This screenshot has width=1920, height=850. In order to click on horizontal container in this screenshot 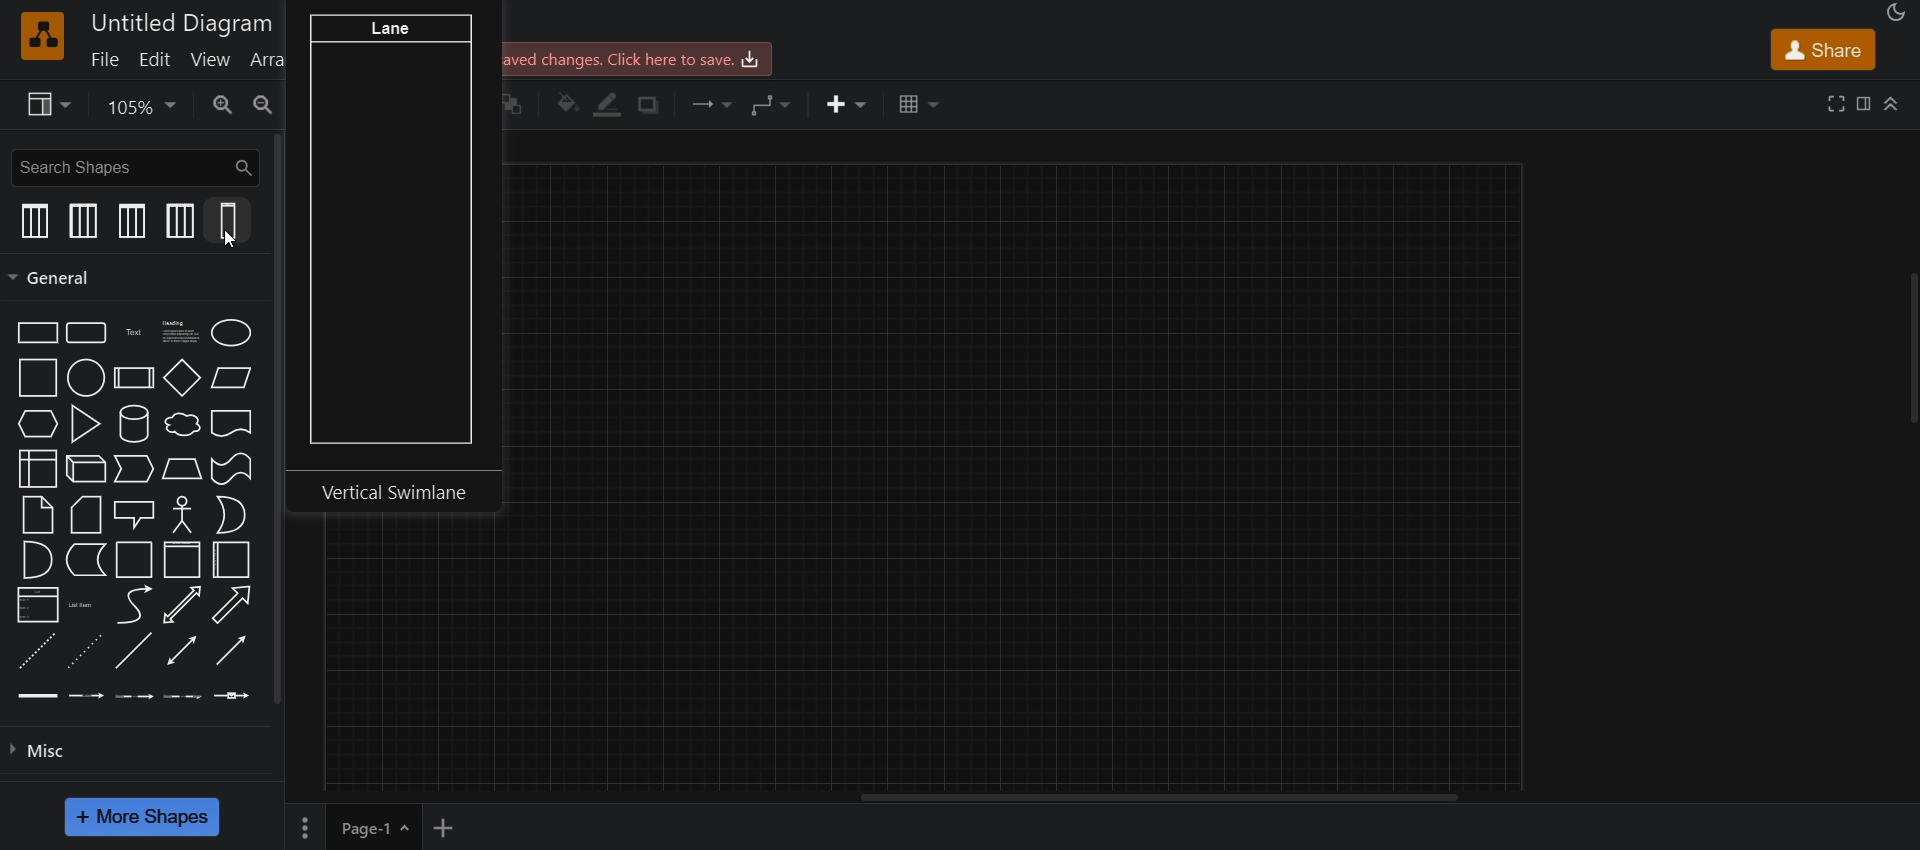, I will do `click(178, 560)`.